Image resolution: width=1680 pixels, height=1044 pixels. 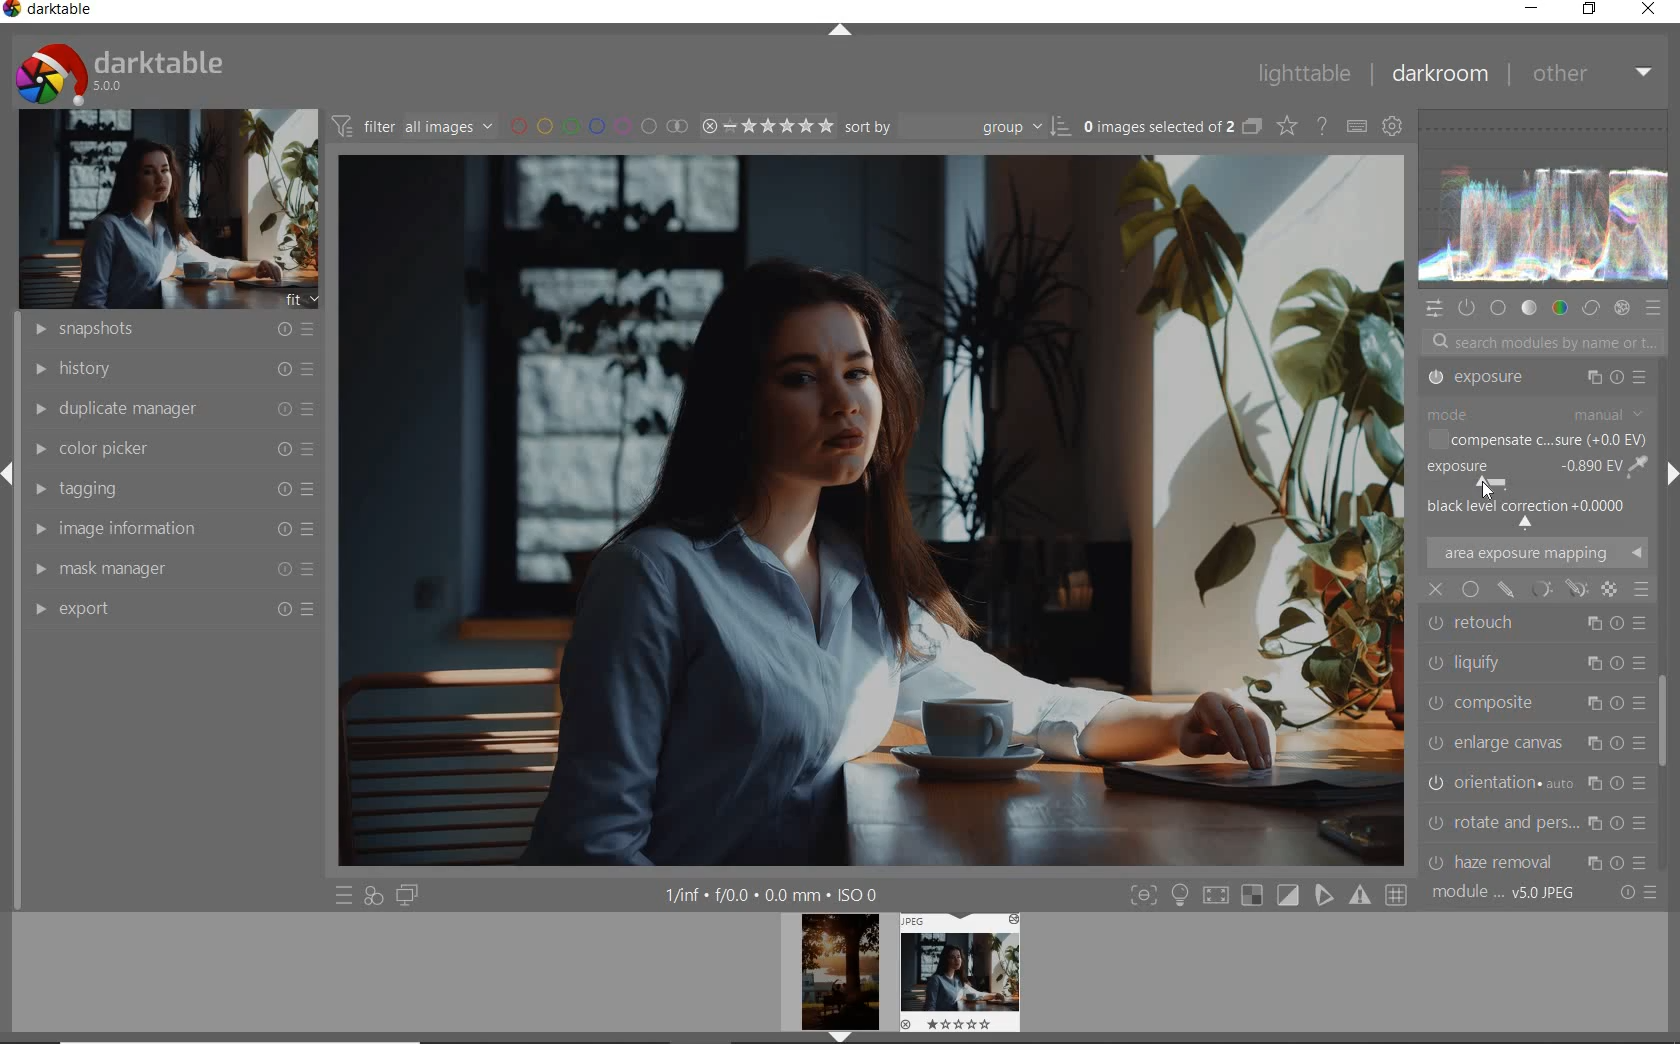 What do you see at coordinates (1648, 10) in the screenshot?
I see `CLOSE` at bounding box center [1648, 10].